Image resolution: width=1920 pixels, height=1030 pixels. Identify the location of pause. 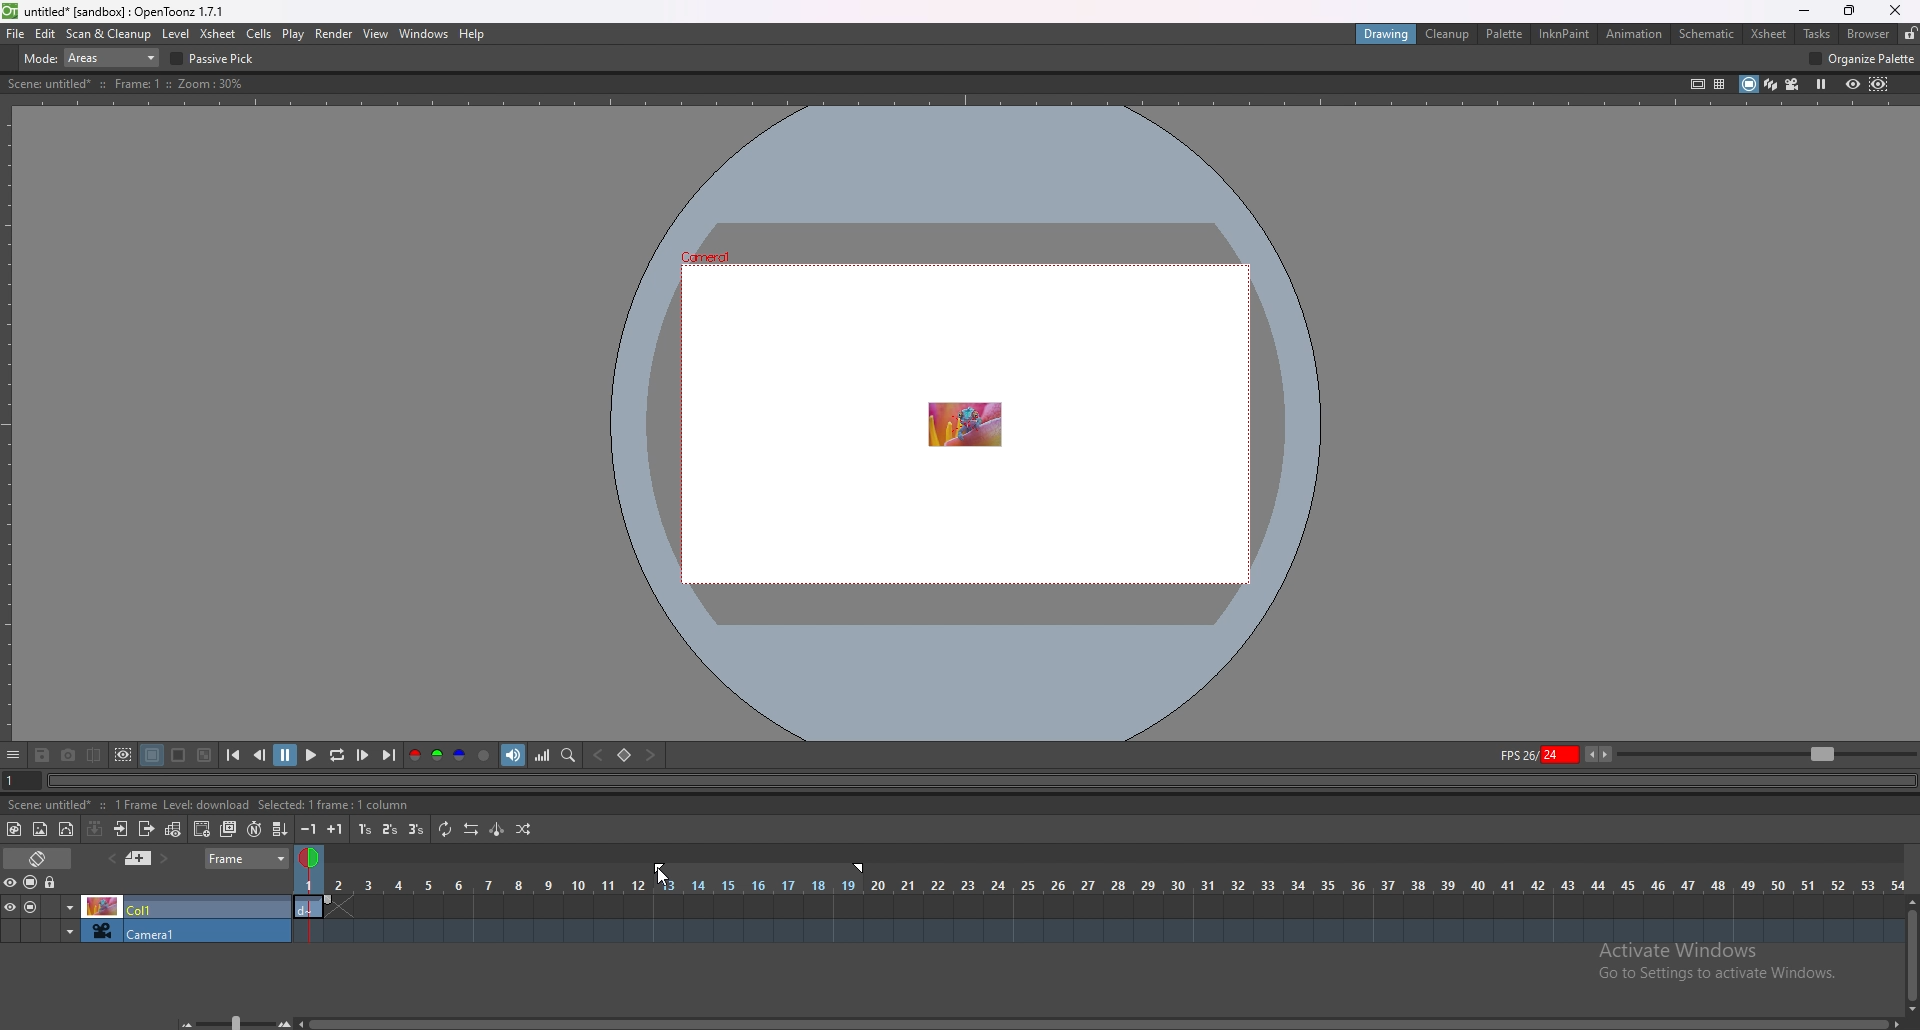
(287, 753).